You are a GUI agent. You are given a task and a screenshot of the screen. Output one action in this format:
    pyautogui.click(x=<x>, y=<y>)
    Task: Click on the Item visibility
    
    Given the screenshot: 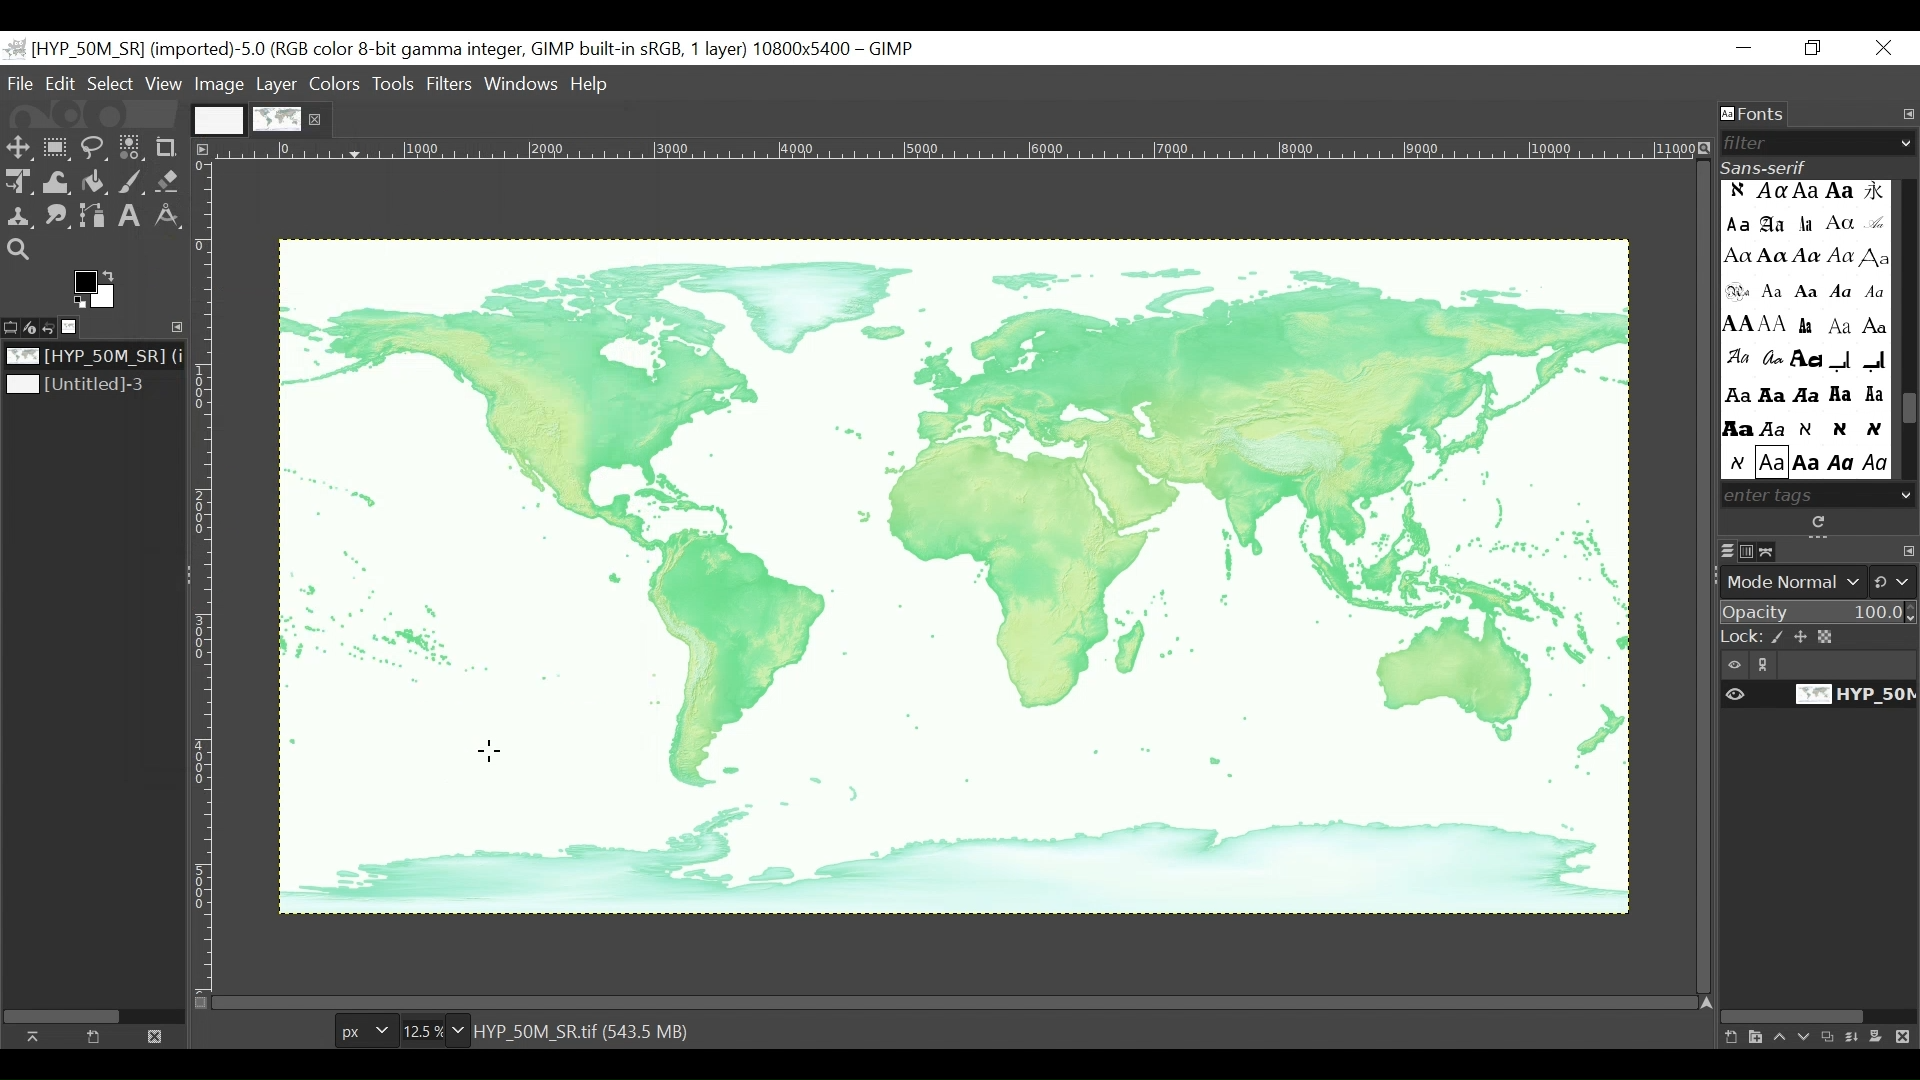 What is the action you would take?
    pyautogui.click(x=1819, y=665)
    